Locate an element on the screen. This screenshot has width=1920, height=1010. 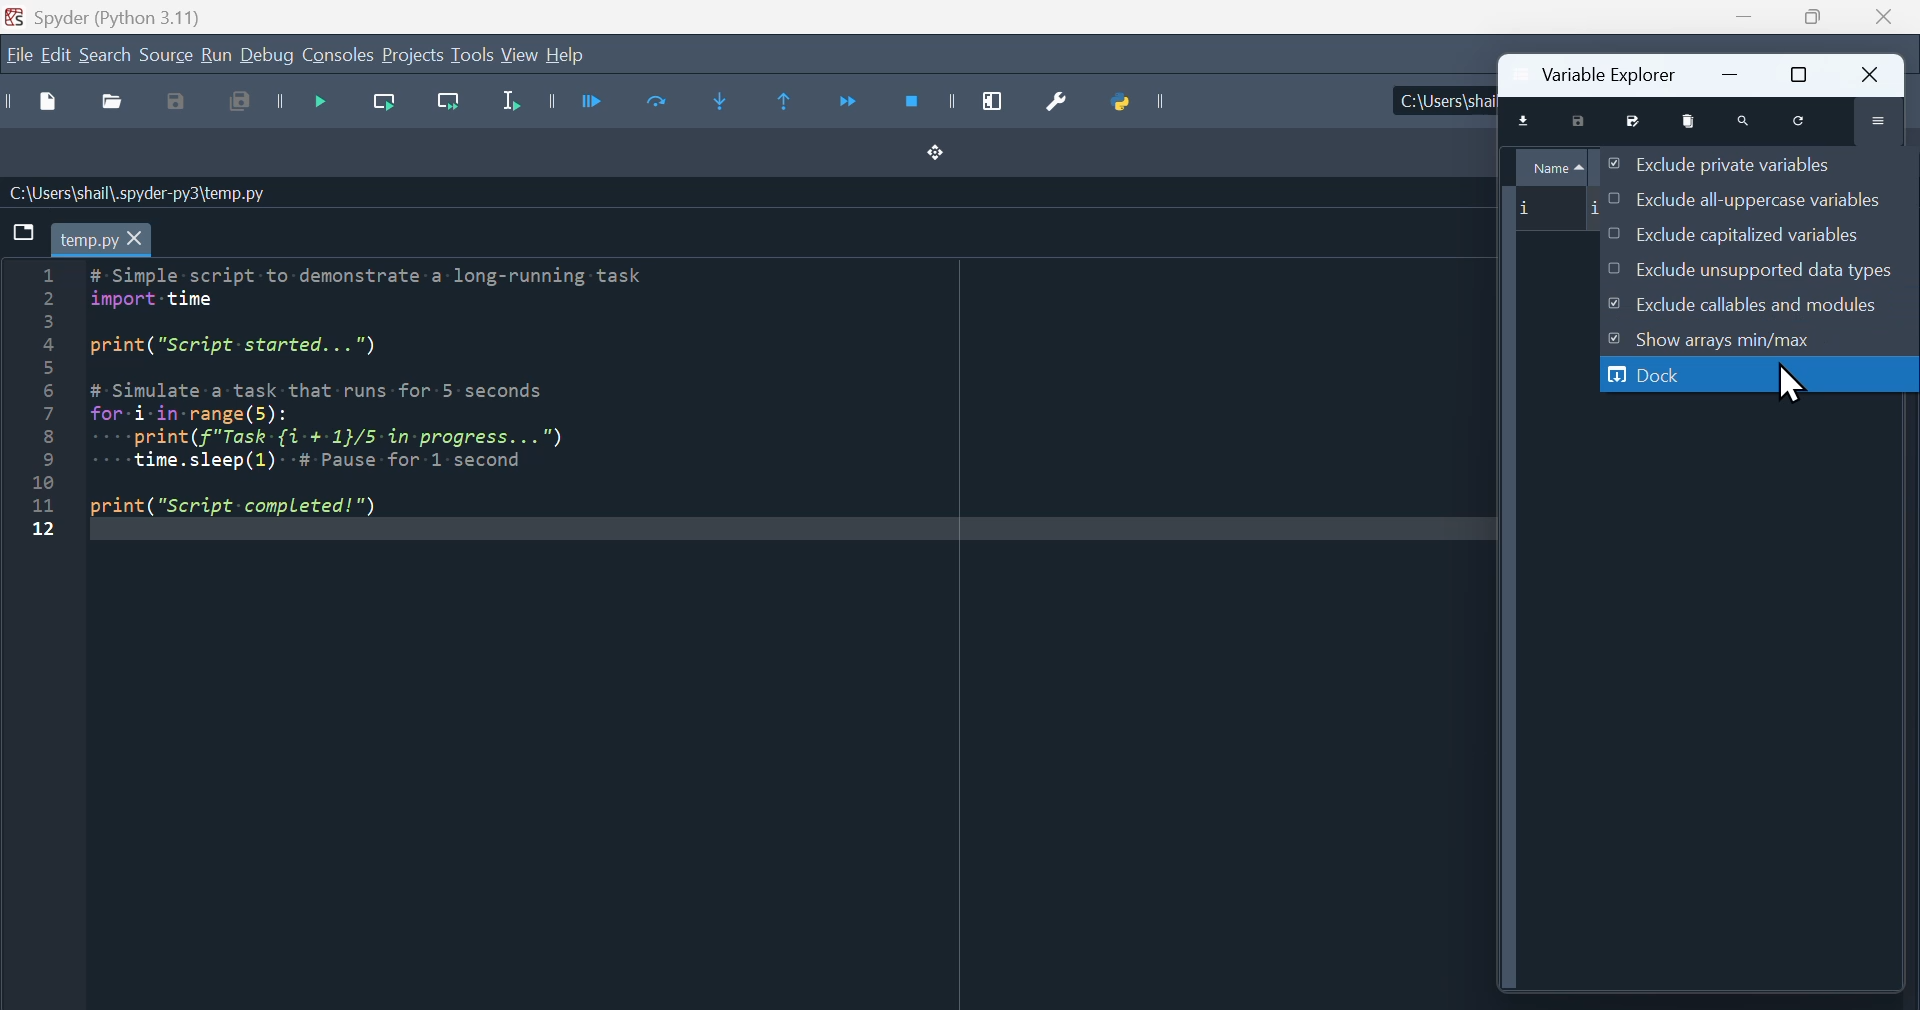
Run current line and go to the next one is located at coordinates (447, 108).